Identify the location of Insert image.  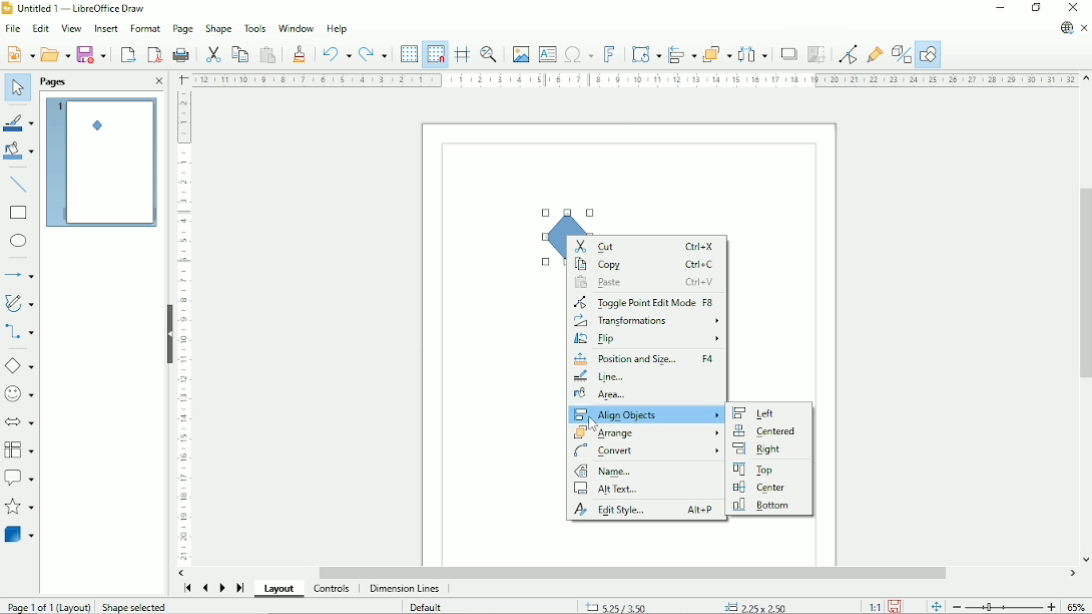
(520, 54).